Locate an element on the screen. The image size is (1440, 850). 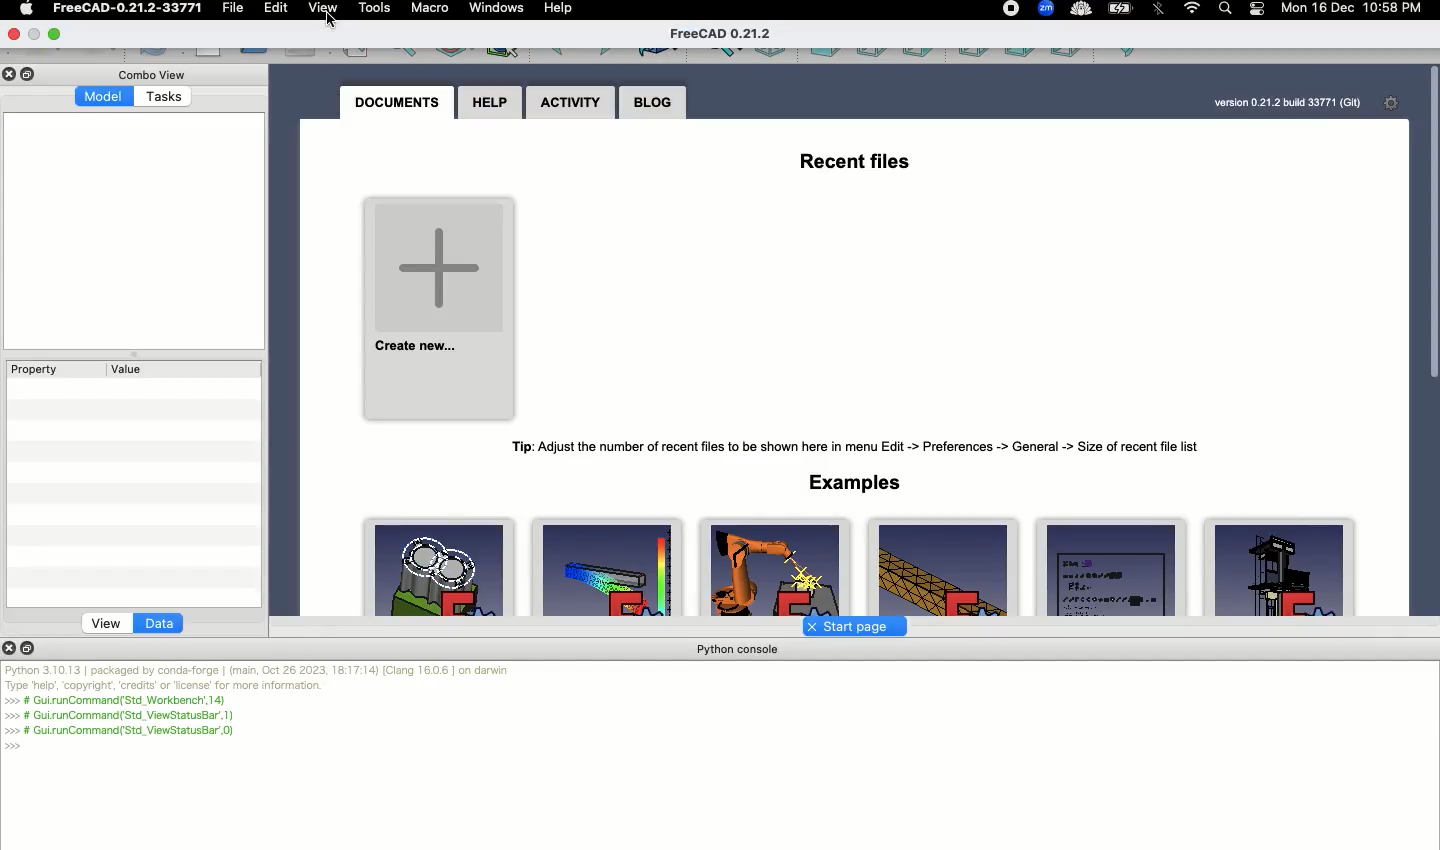
Macro is located at coordinates (431, 9).